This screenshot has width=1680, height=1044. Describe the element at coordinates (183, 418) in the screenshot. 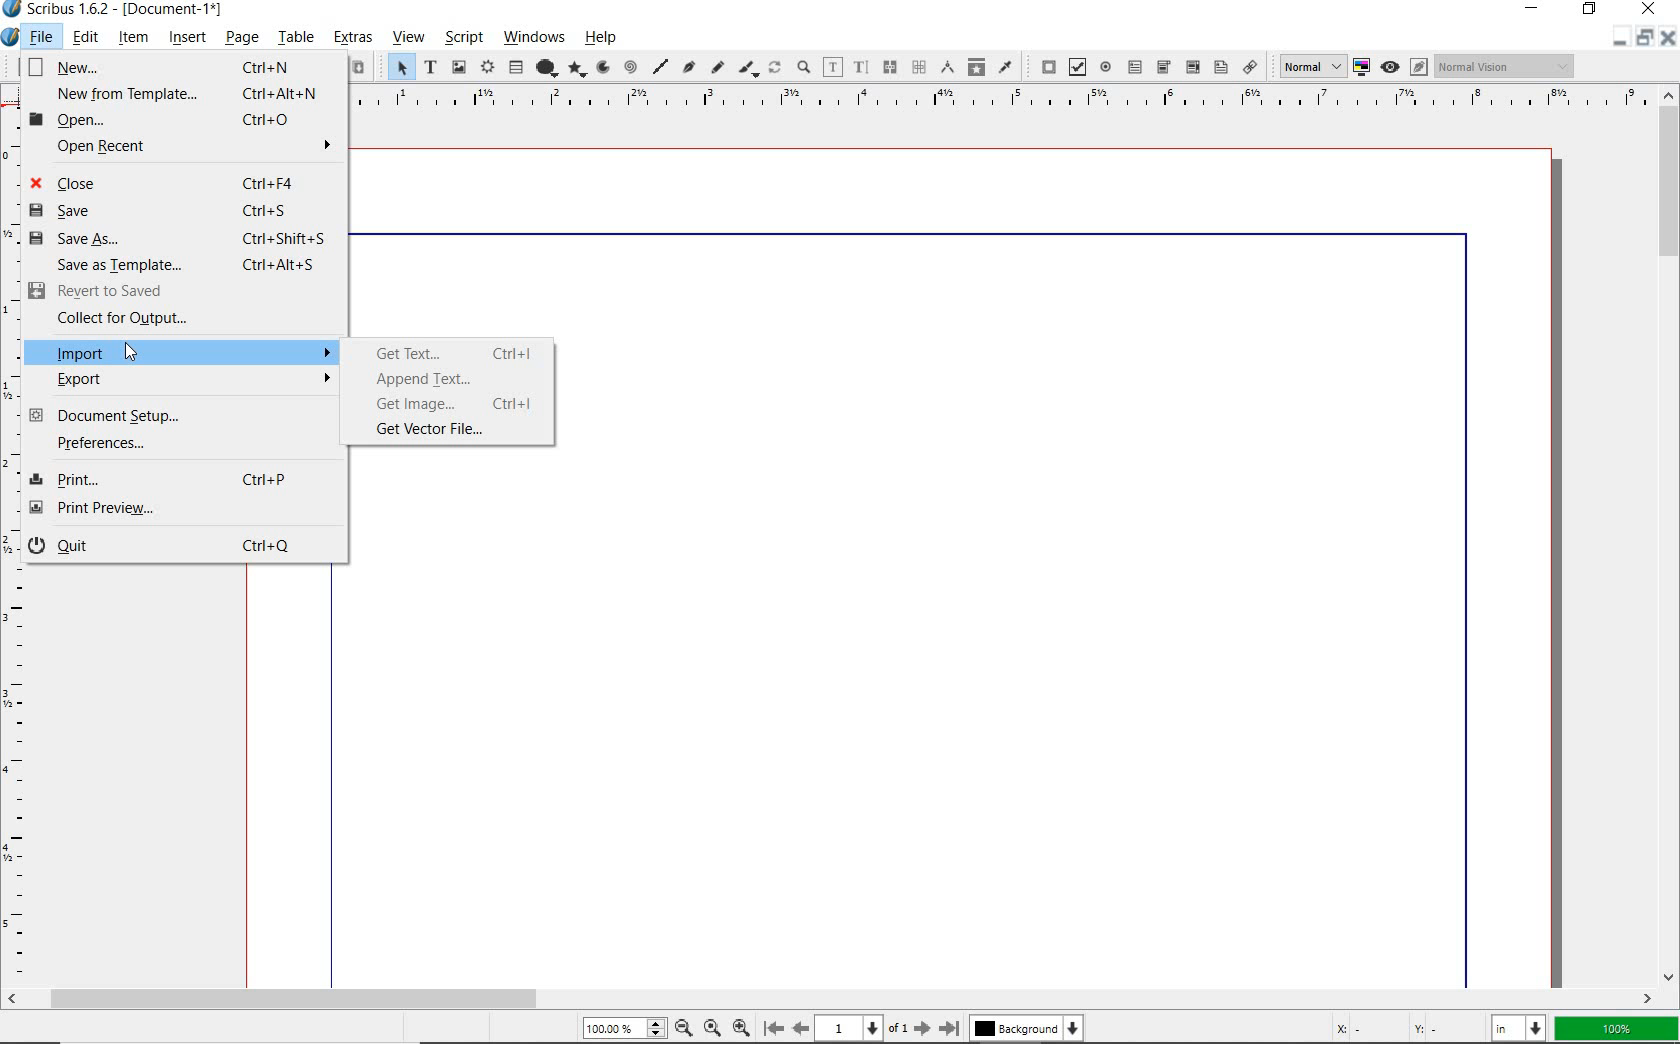

I see `Document Setup...` at that location.